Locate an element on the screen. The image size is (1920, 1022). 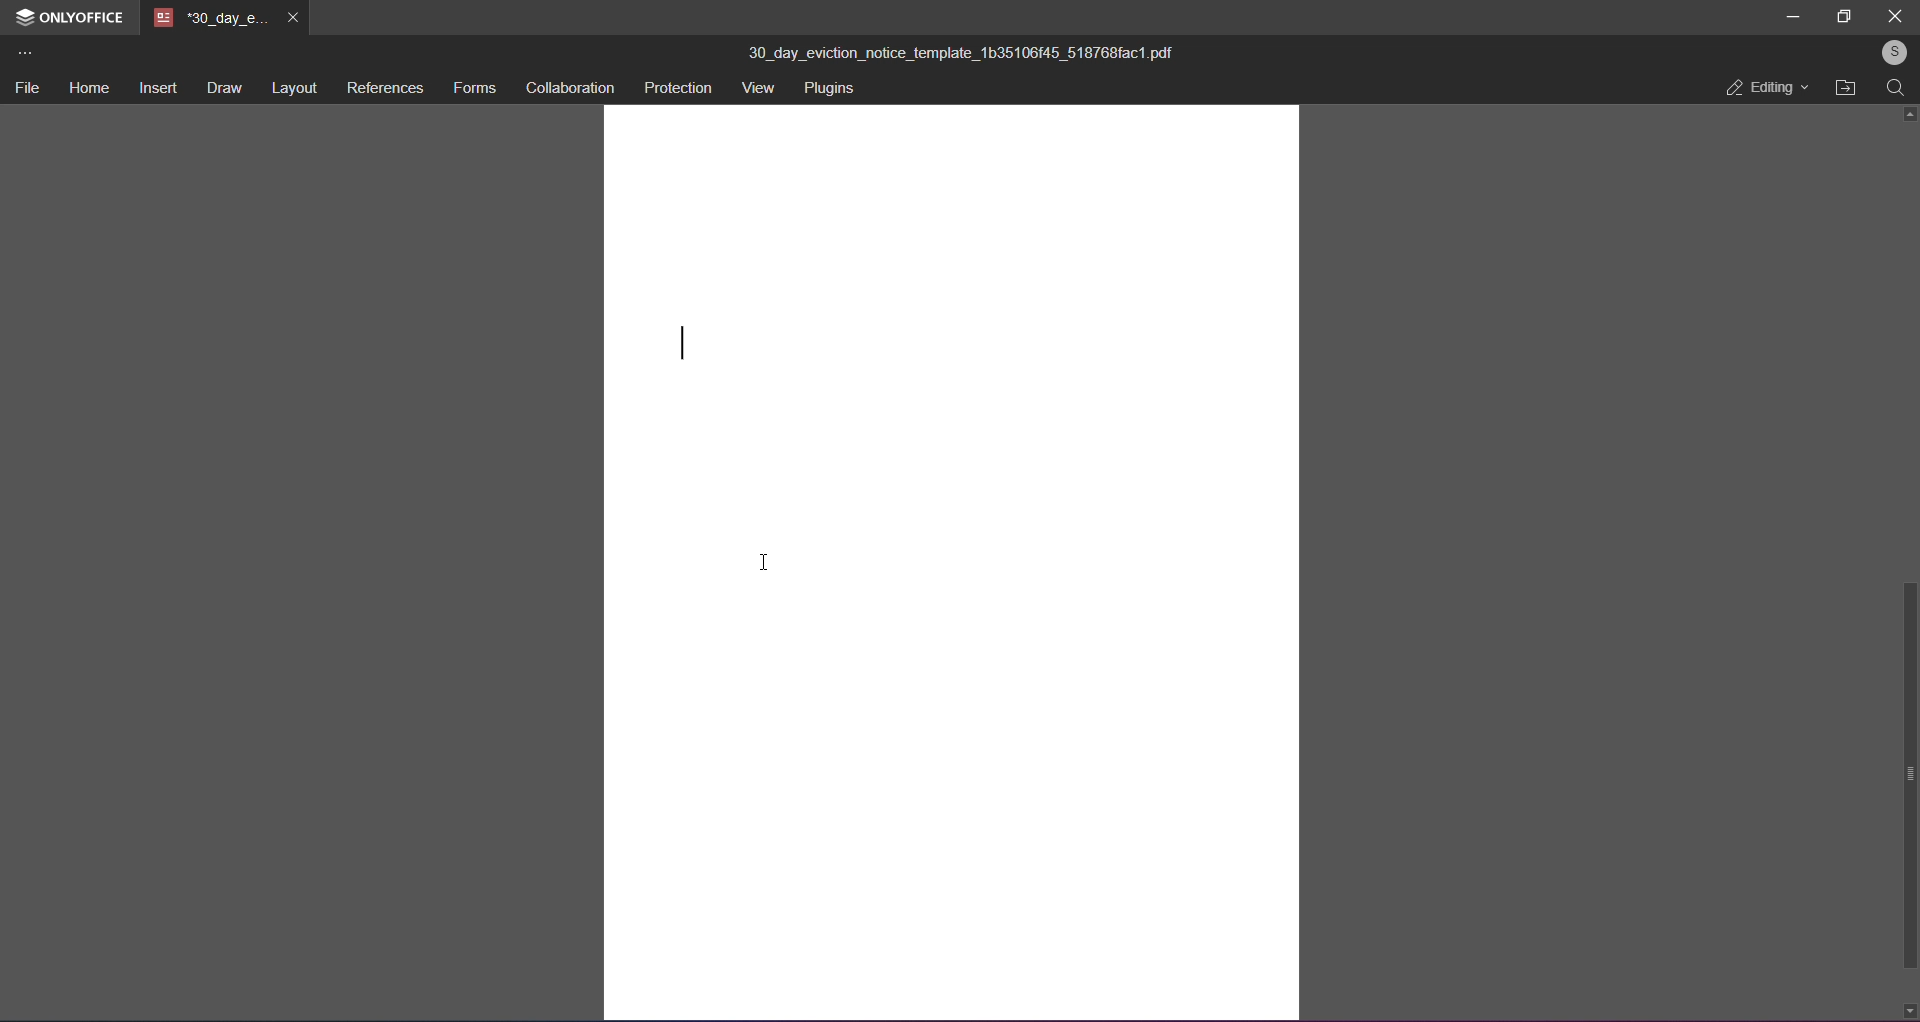
forms is located at coordinates (473, 90).